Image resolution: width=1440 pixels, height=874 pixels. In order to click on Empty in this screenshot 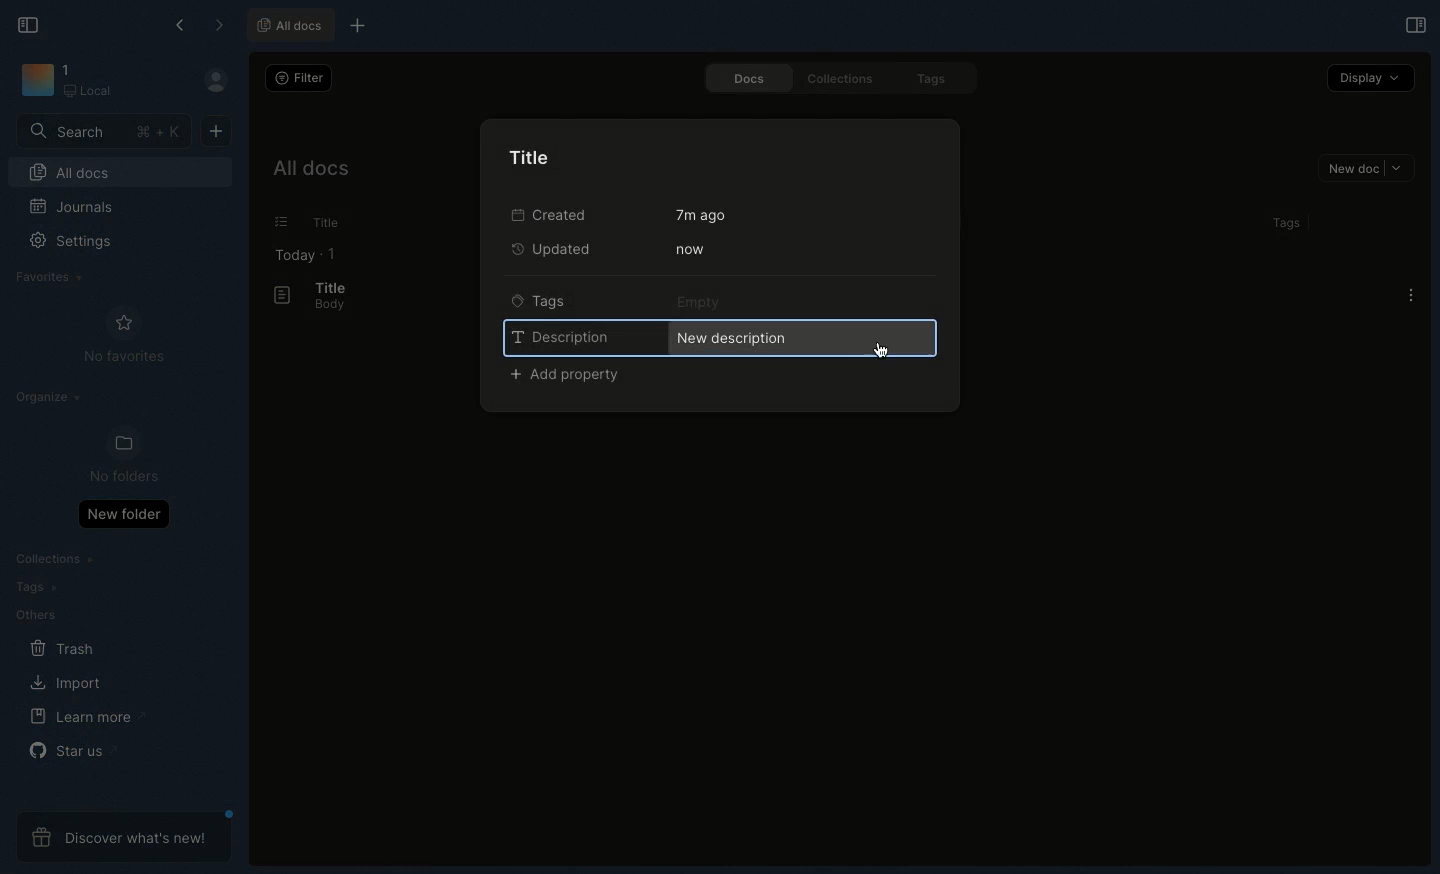, I will do `click(702, 301)`.